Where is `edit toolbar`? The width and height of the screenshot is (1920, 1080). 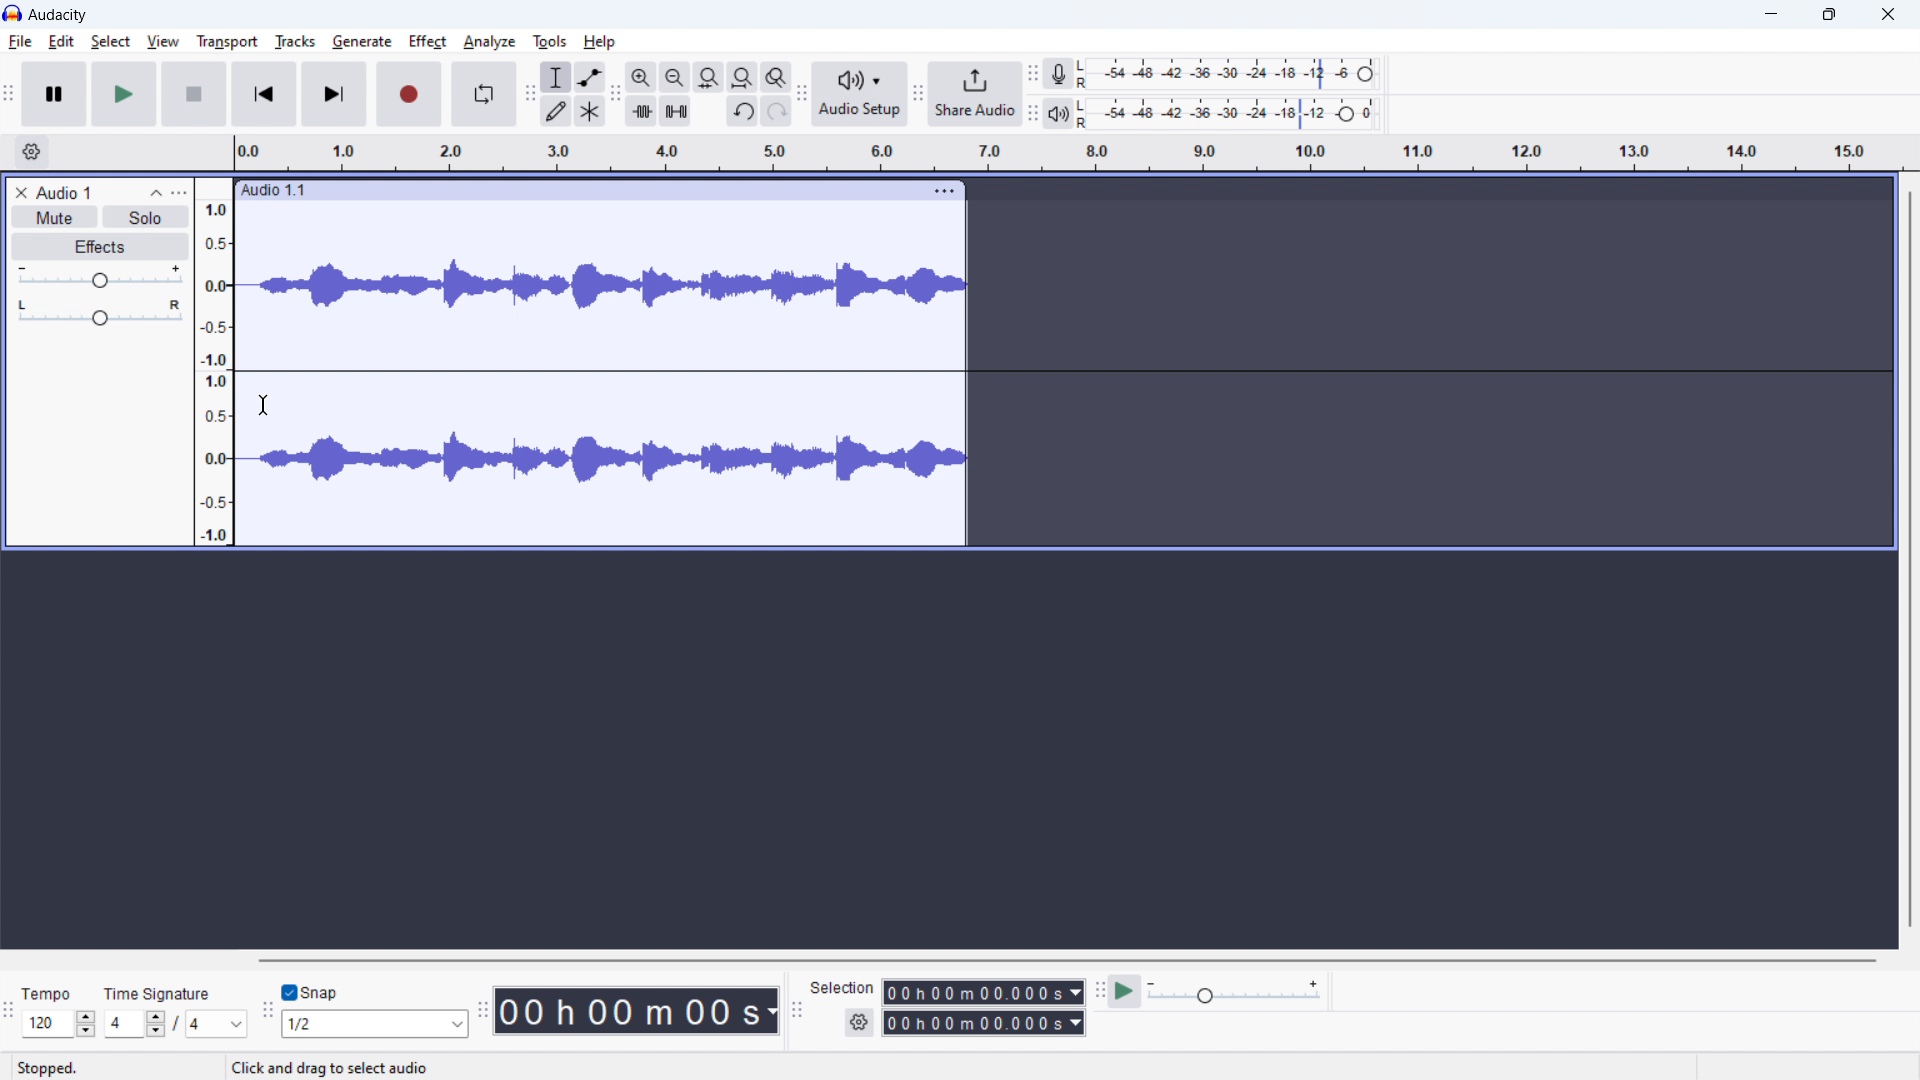
edit toolbar is located at coordinates (615, 94).